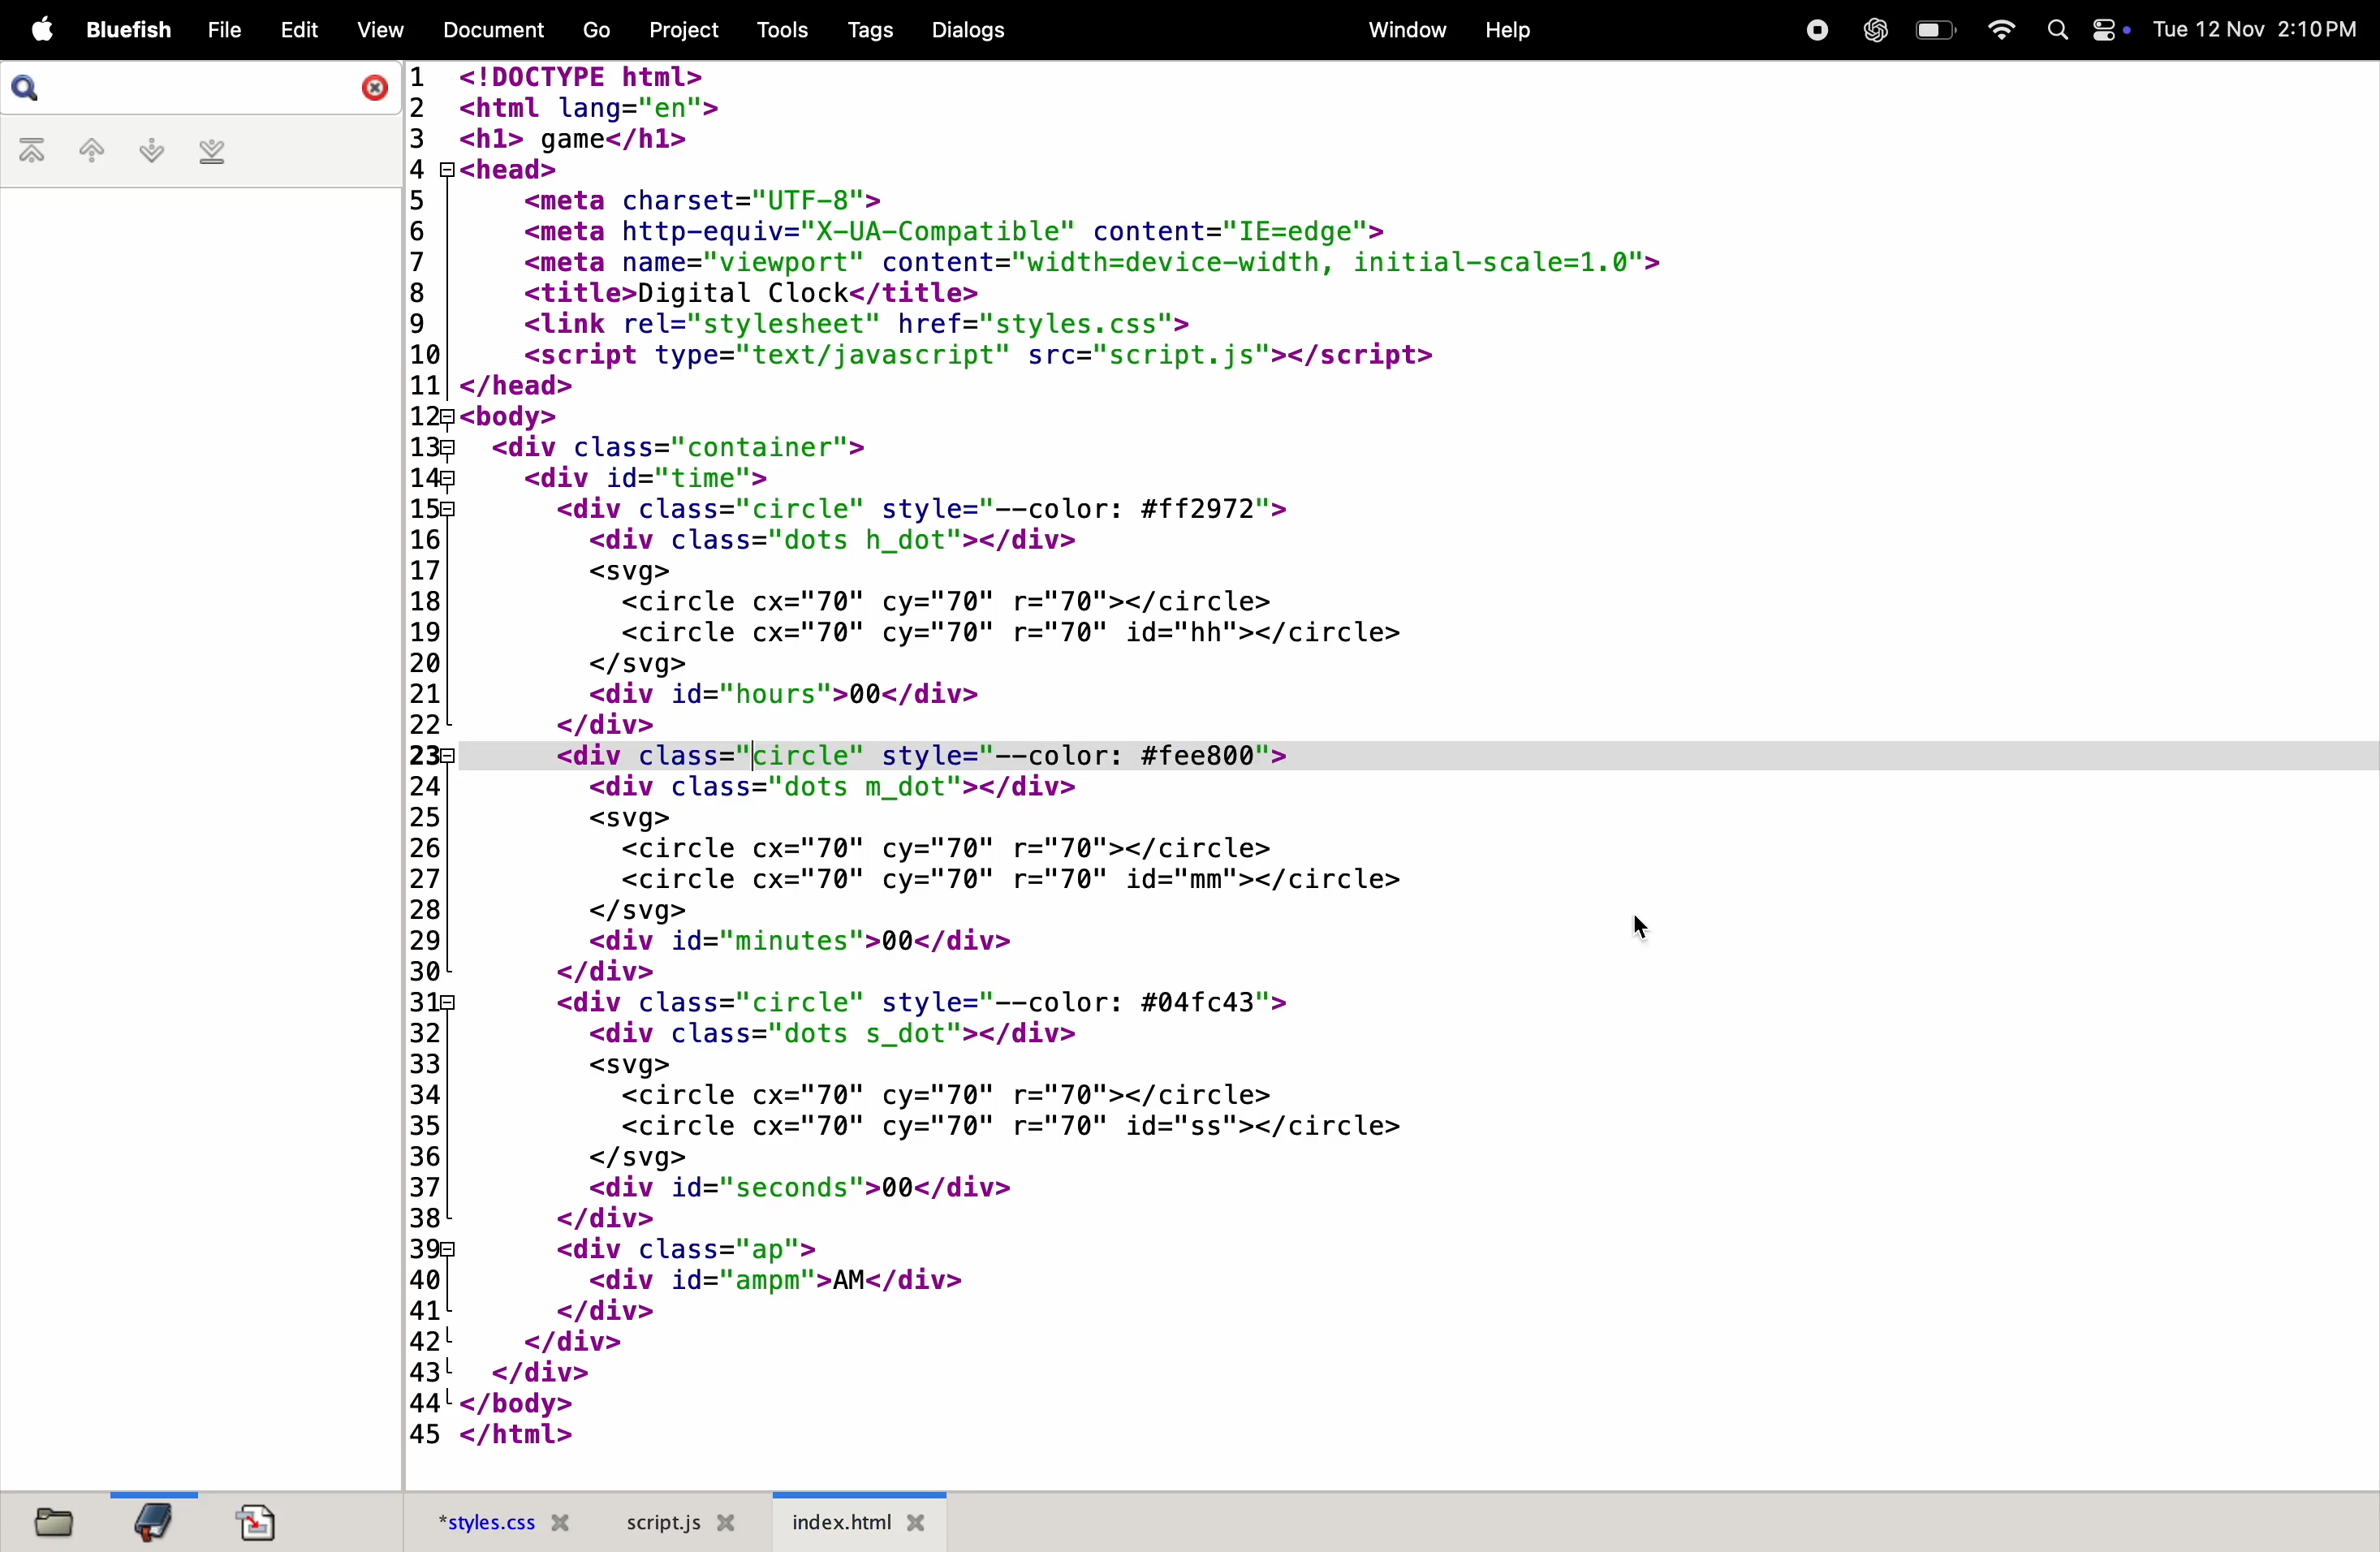 This screenshot has width=2380, height=1552. Describe the element at coordinates (507, 1520) in the screenshot. I see `style.css` at that location.